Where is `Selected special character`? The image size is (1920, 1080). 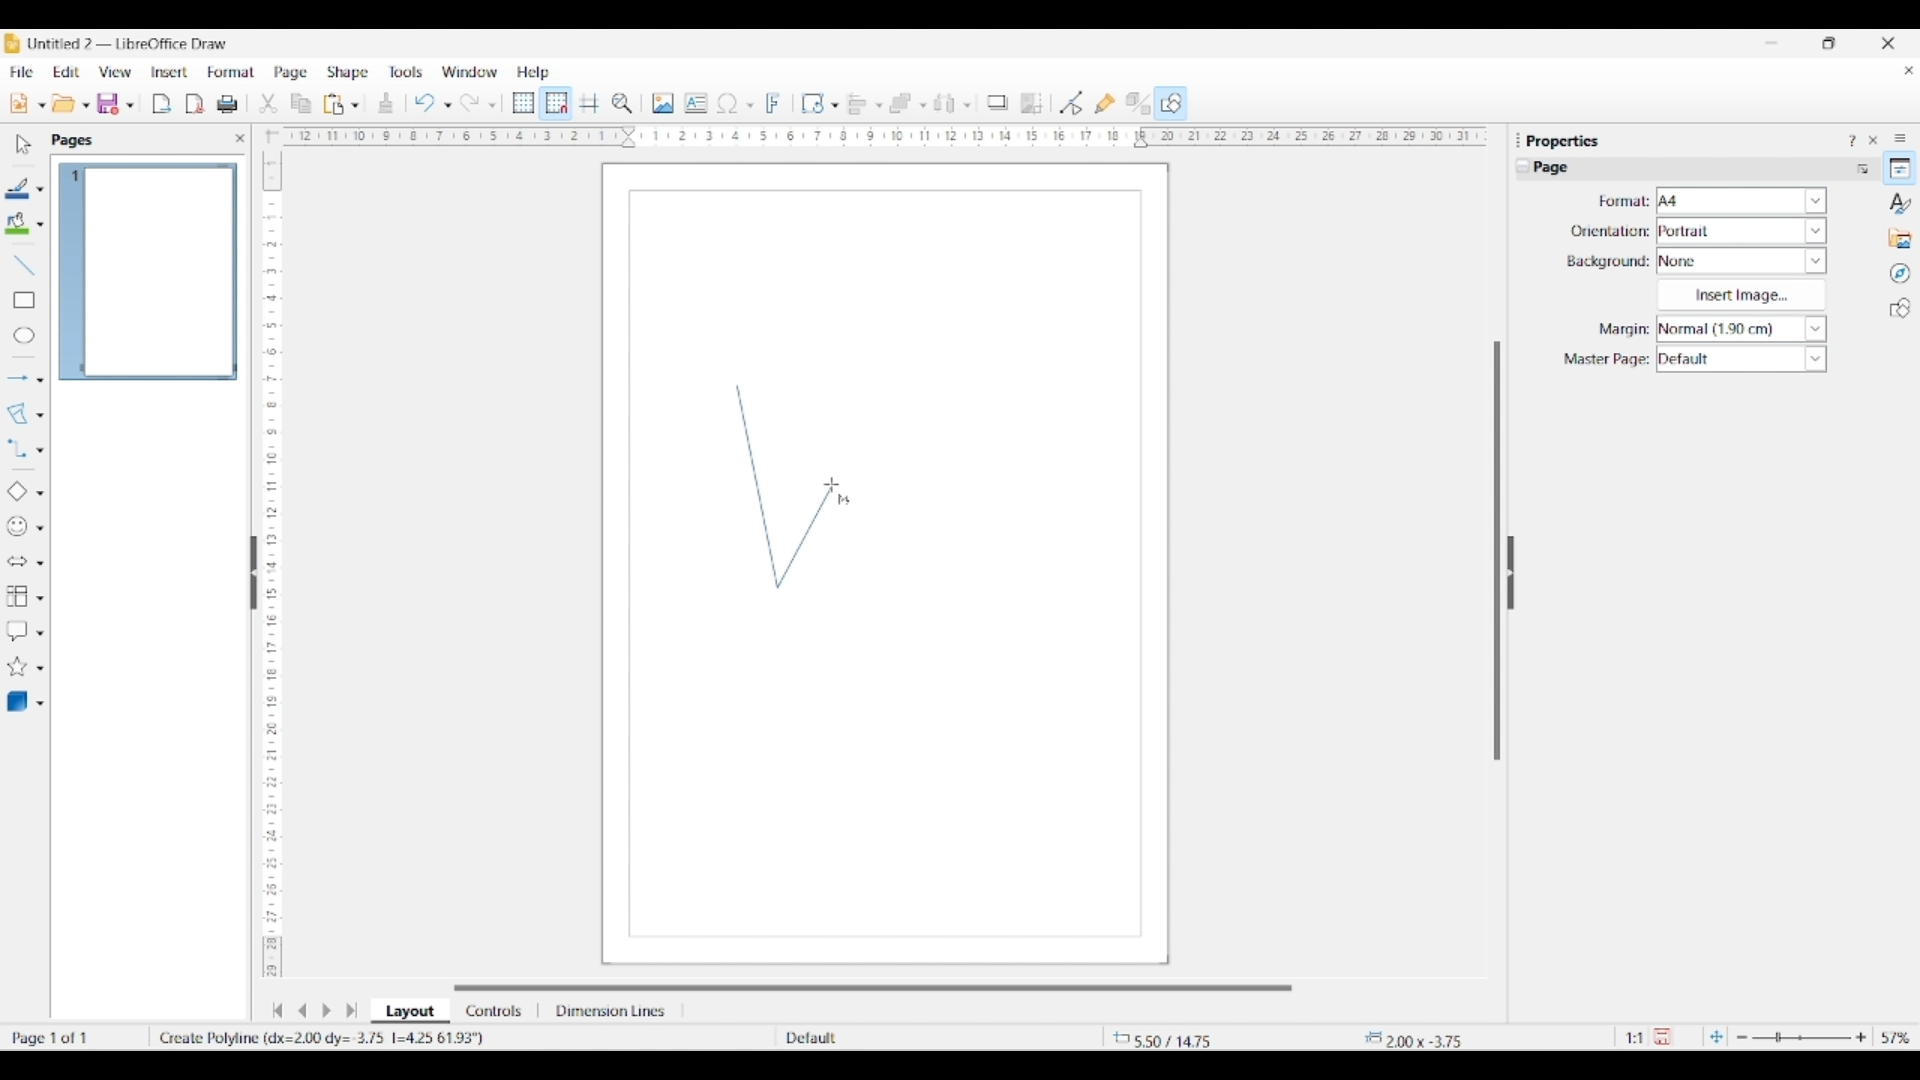 Selected special character is located at coordinates (728, 103).